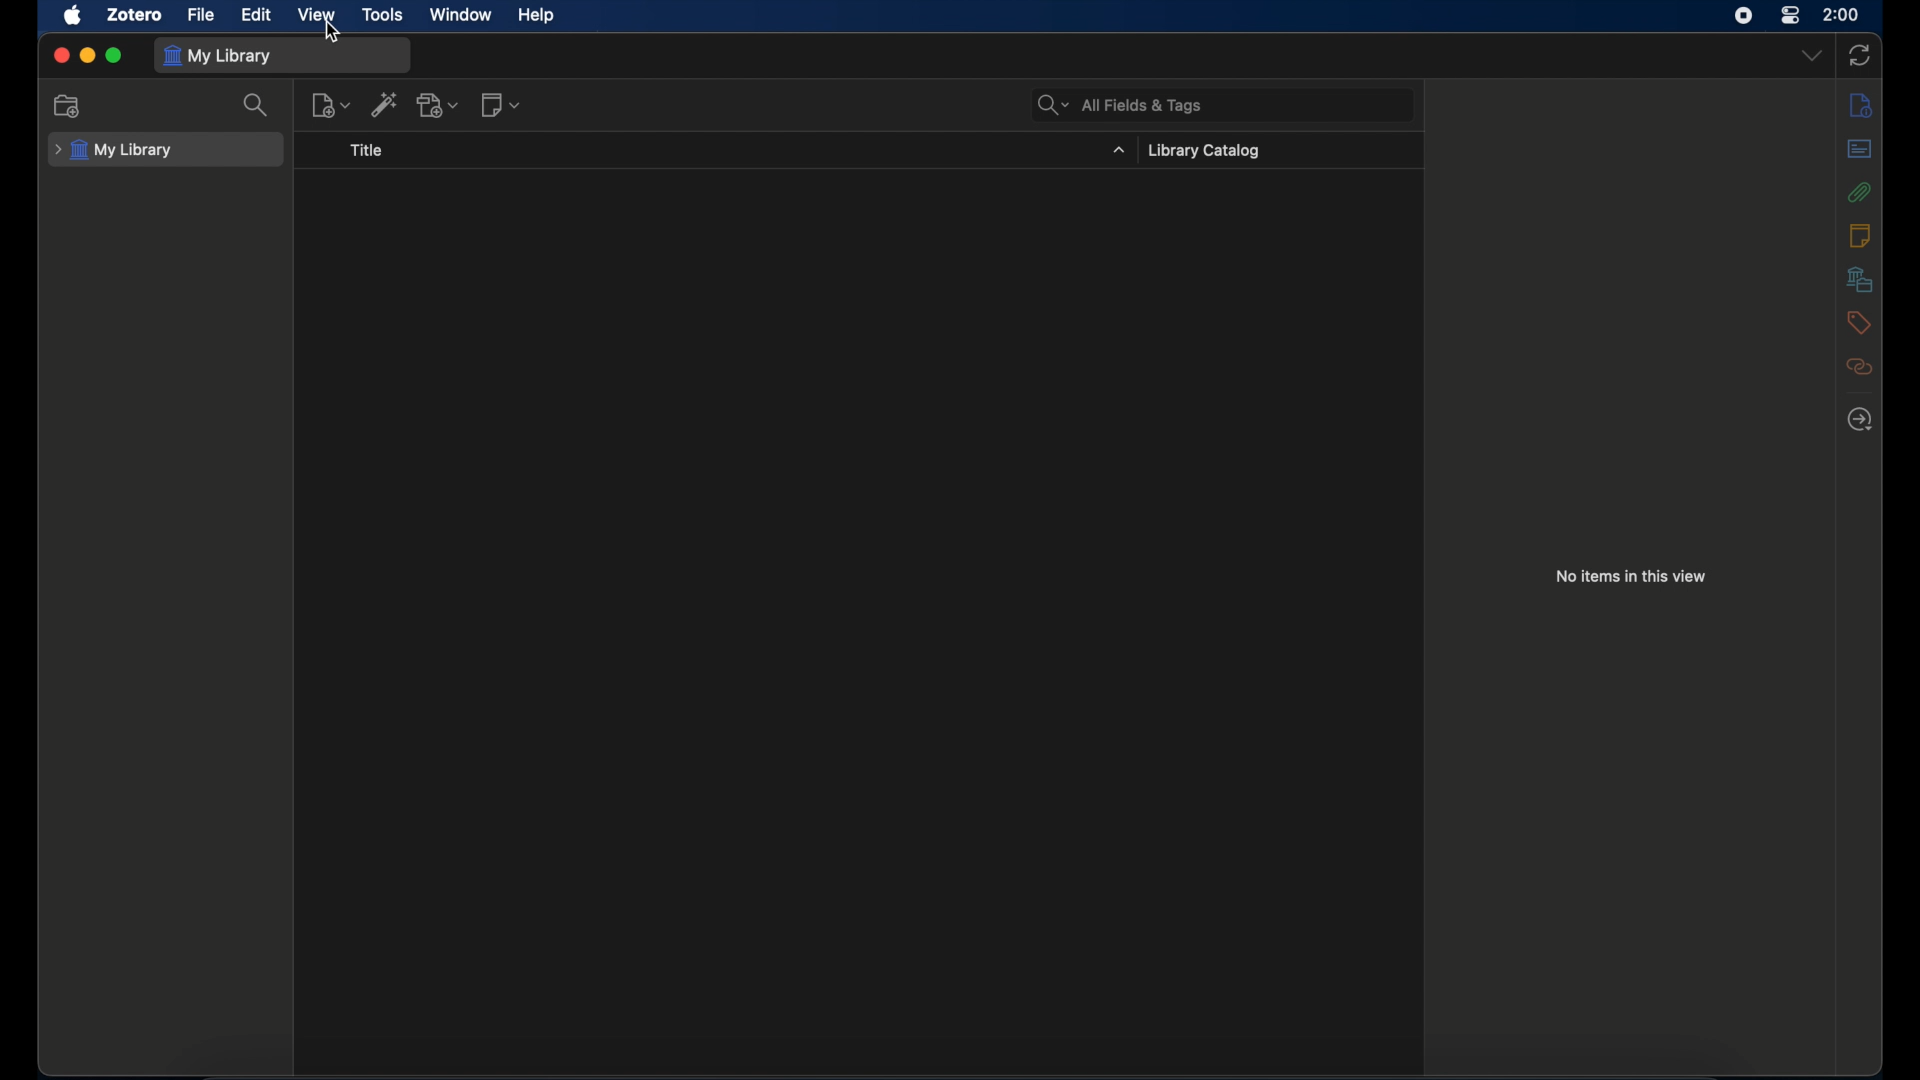 This screenshot has width=1920, height=1080. Describe the element at coordinates (1861, 236) in the screenshot. I see `notes` at that location.